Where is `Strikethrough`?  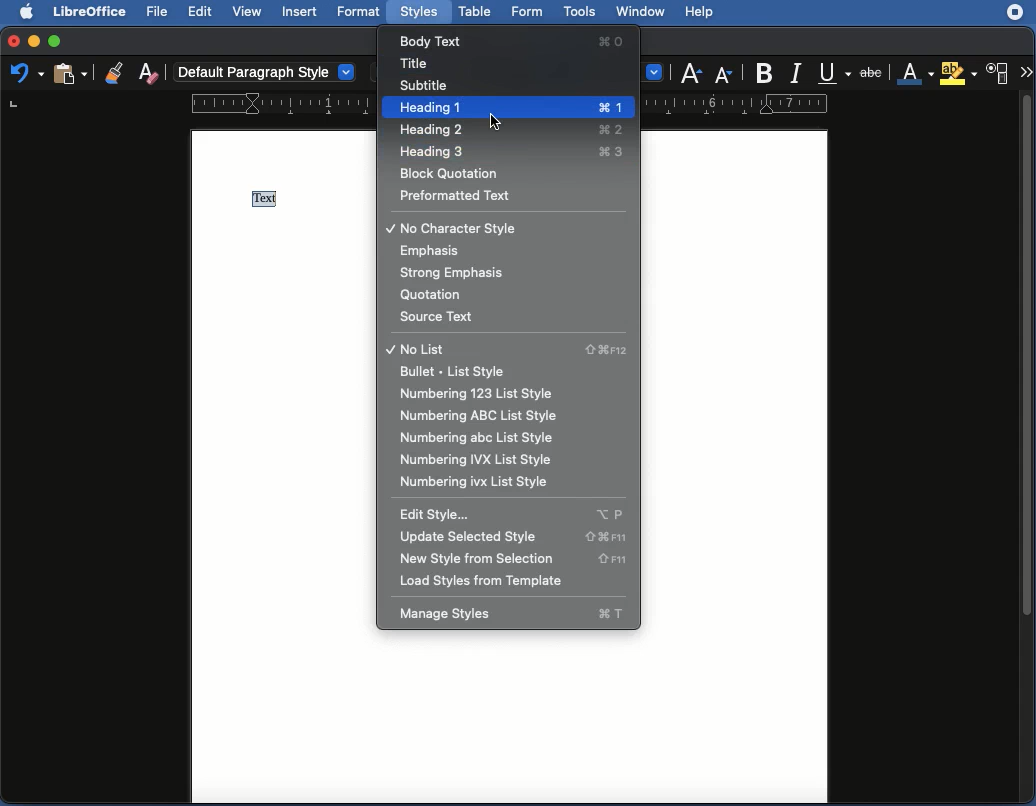
Strikethrough is located at coordinates (872, 72).